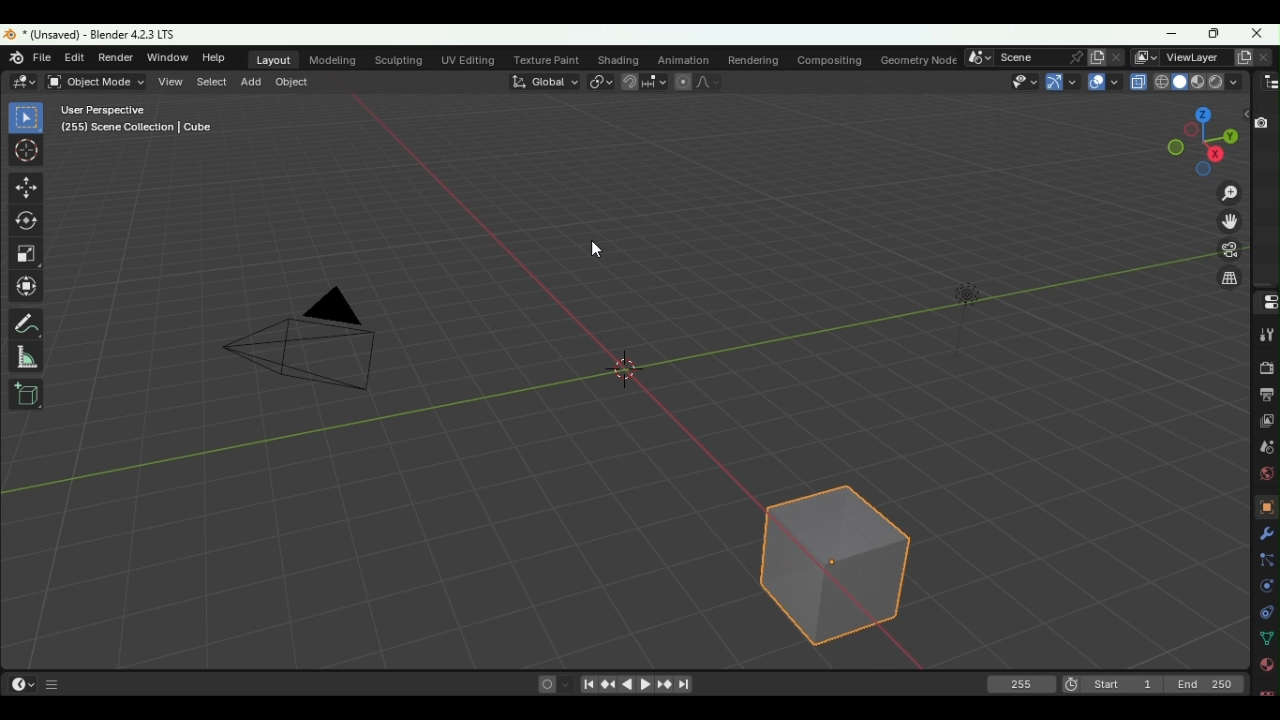 The width and height of the screenshot is (1280, 720). Describe the element at coordinates (291, 82) in the screenshot. I see `Object` at that location.